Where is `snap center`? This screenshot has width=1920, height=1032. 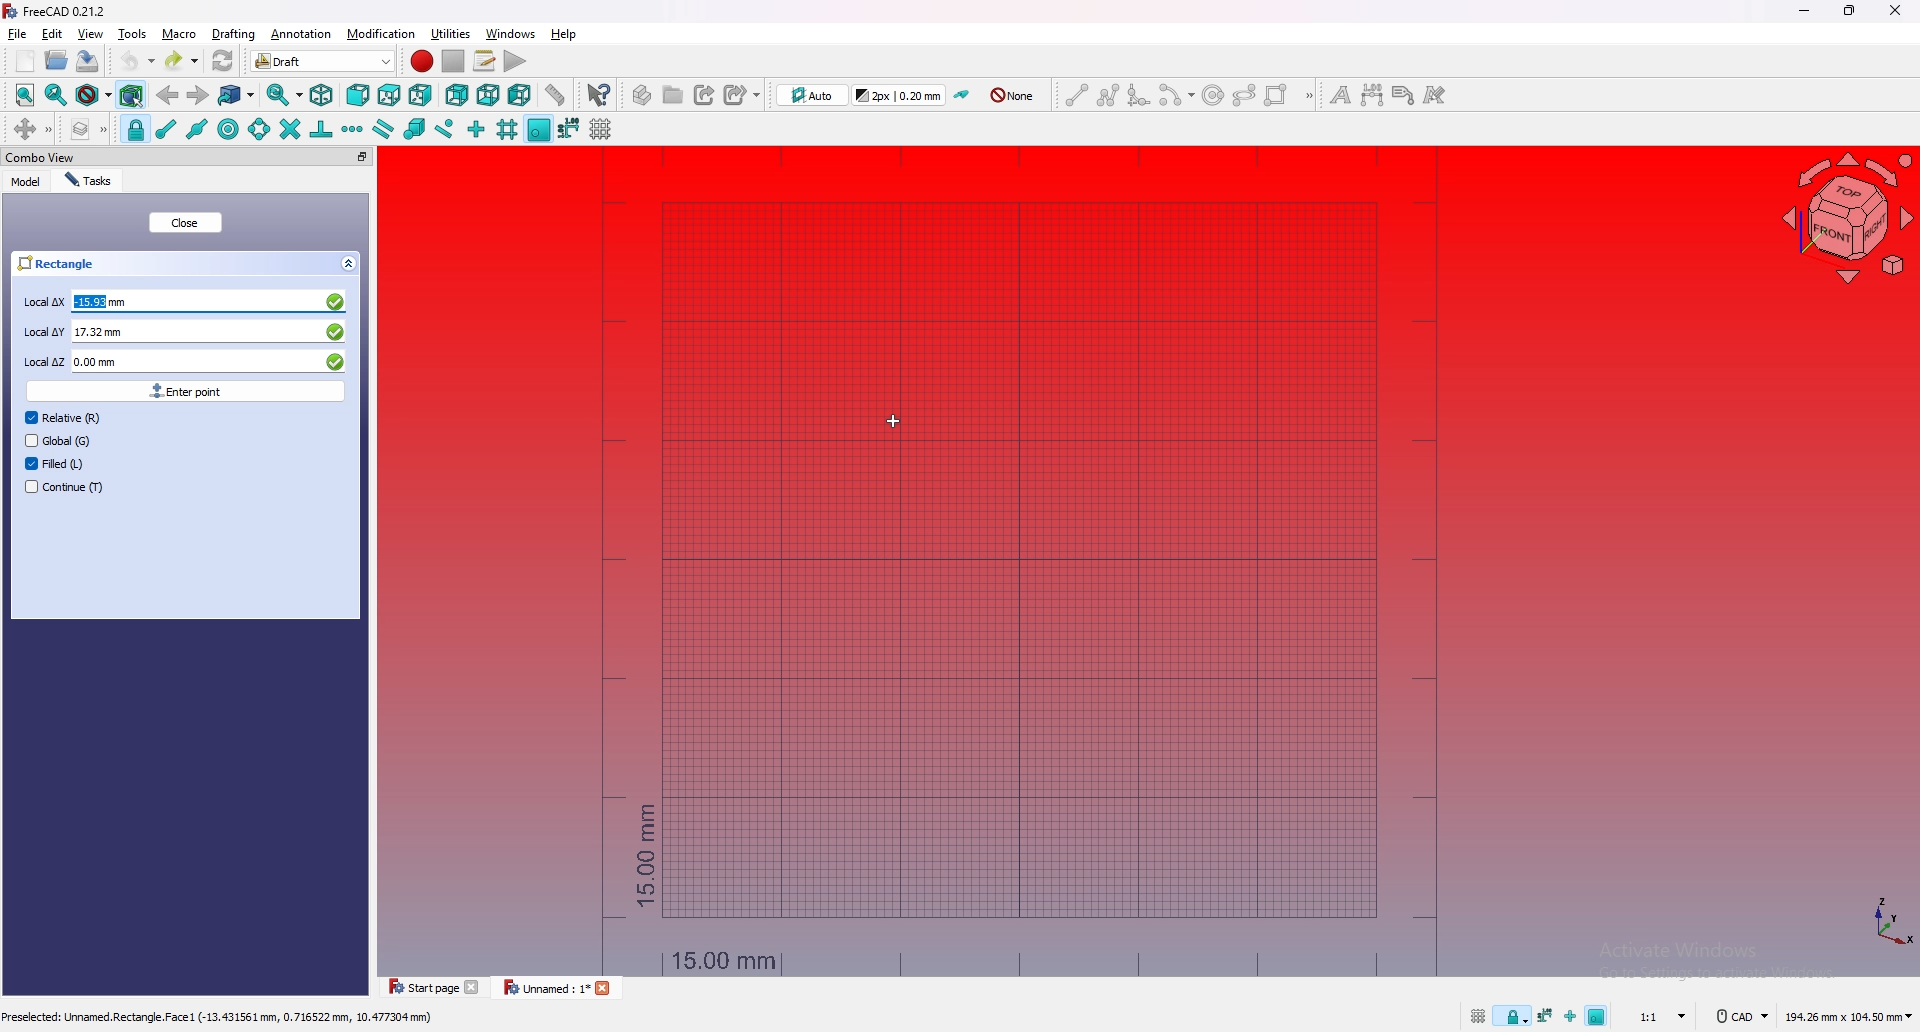
snap center is located at coordinates (227, 129).